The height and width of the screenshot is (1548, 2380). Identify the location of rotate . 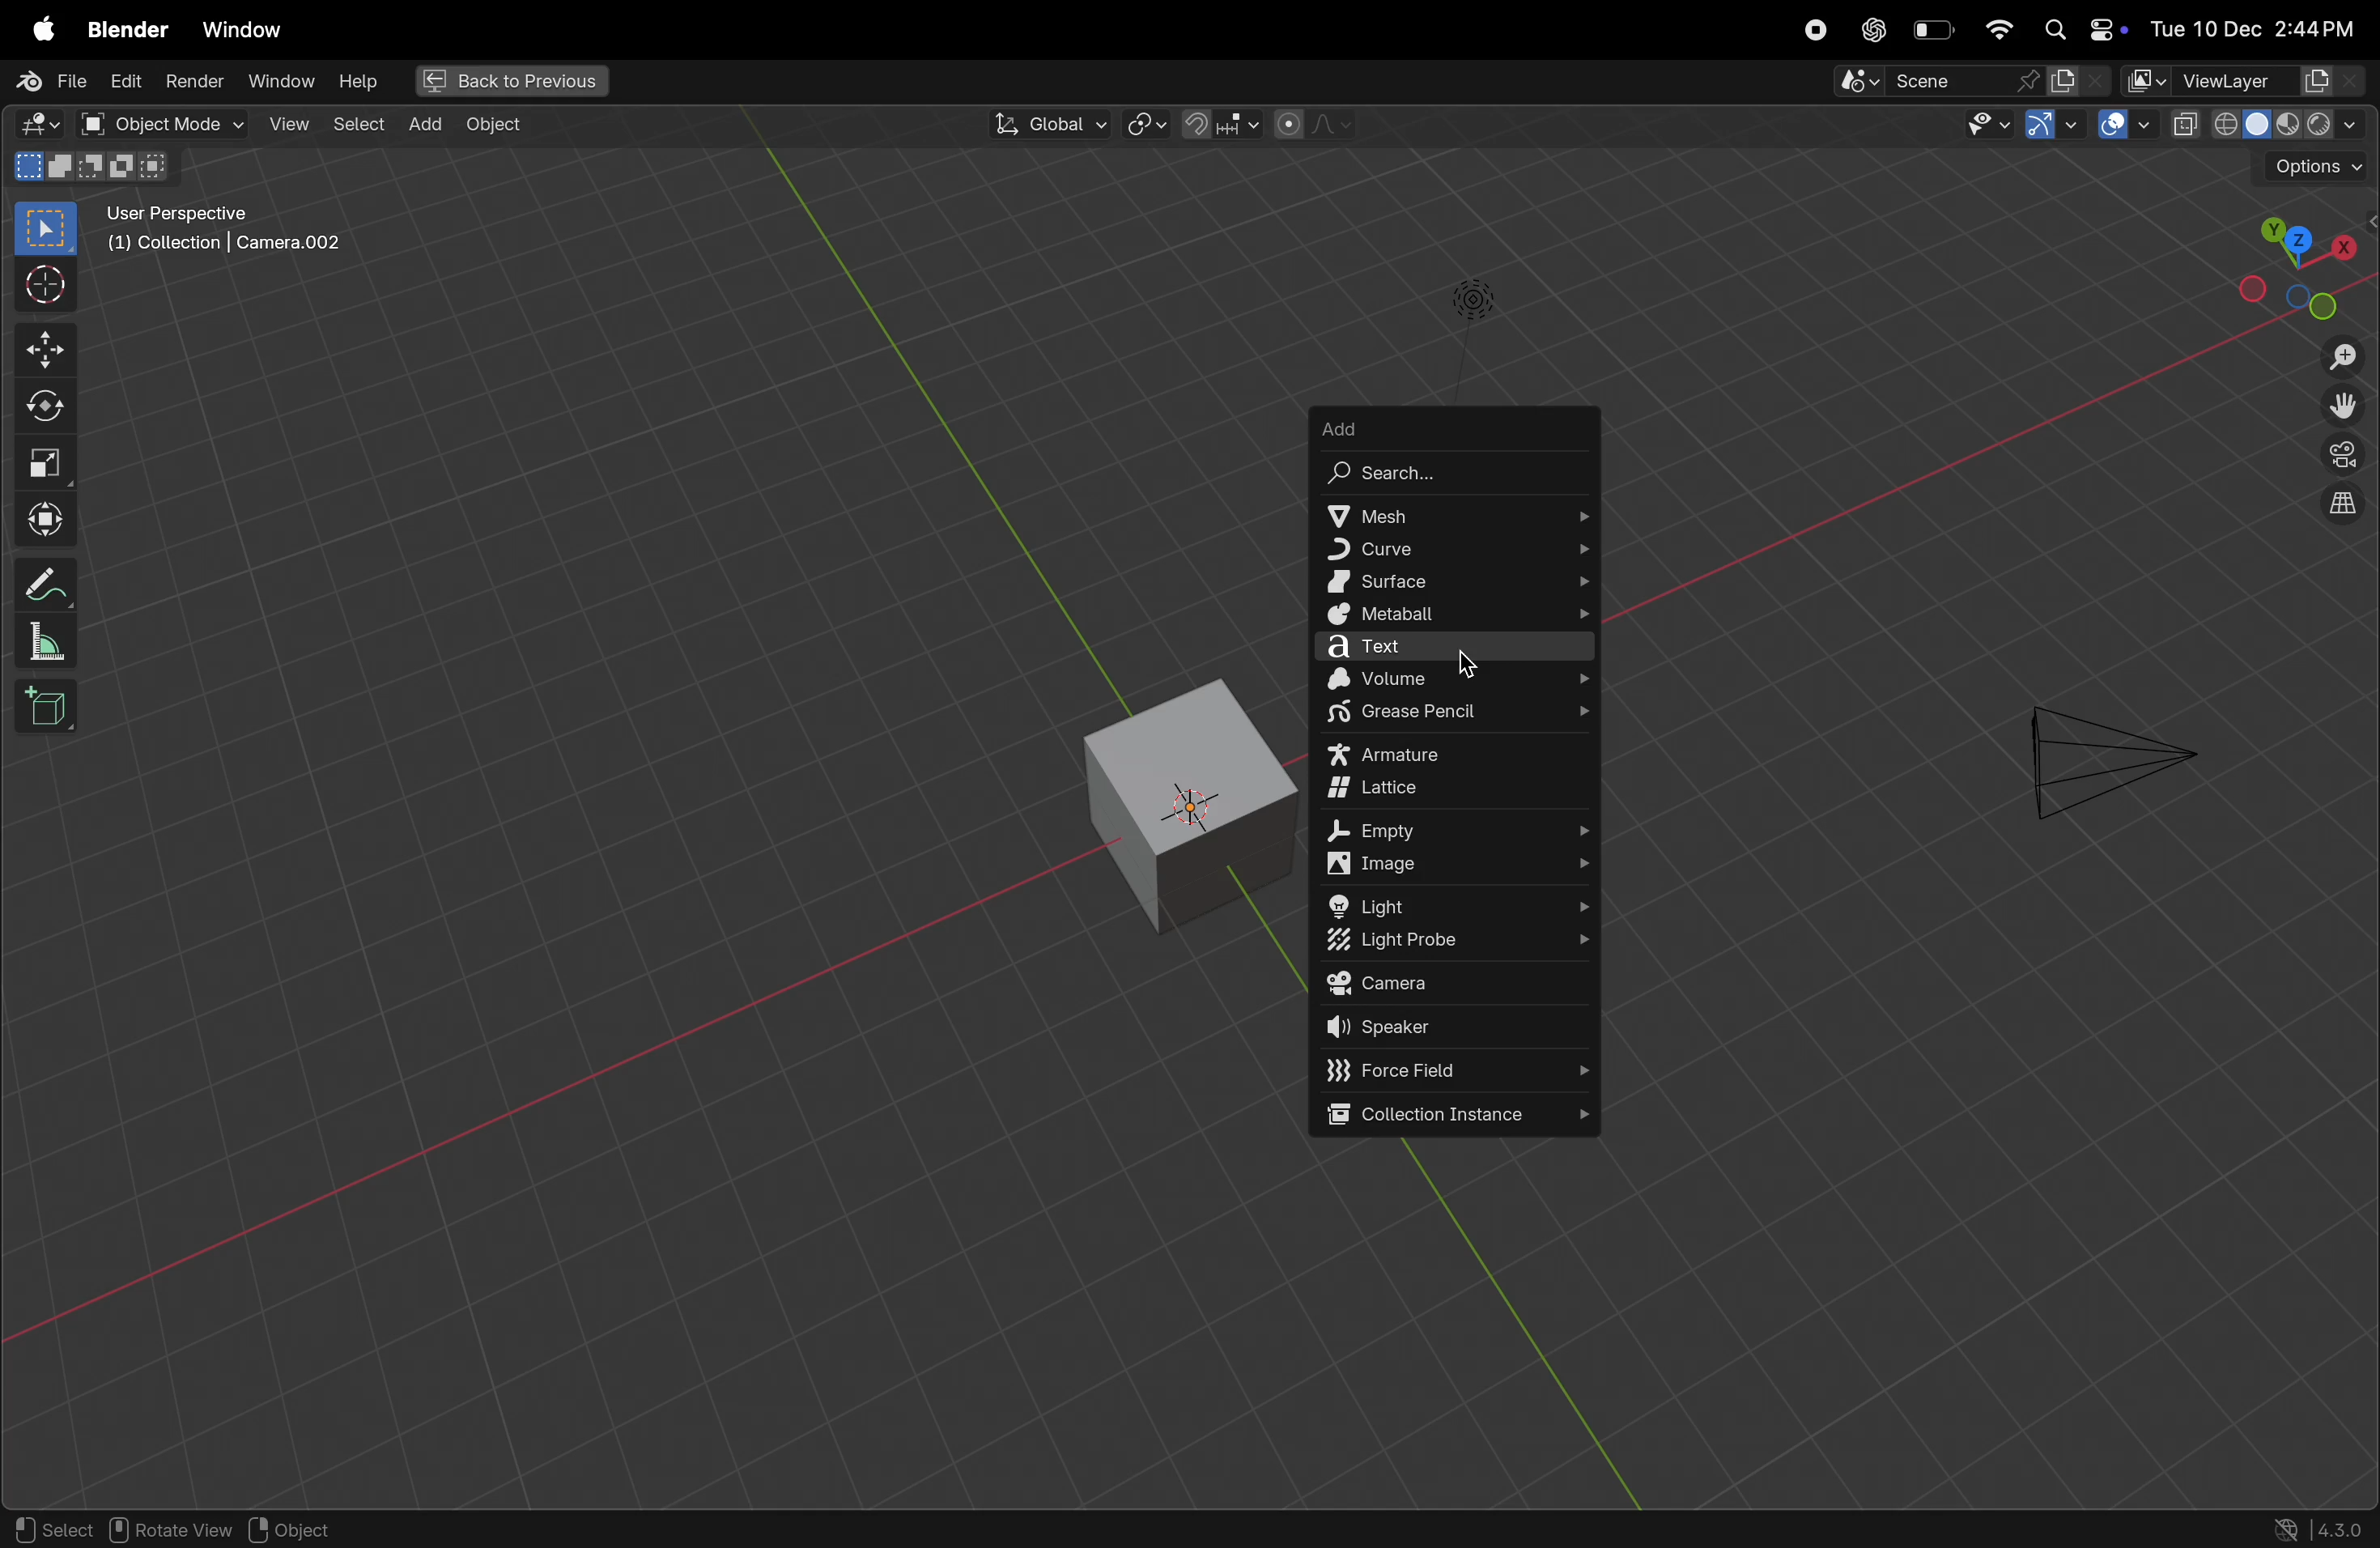
(41, 404).